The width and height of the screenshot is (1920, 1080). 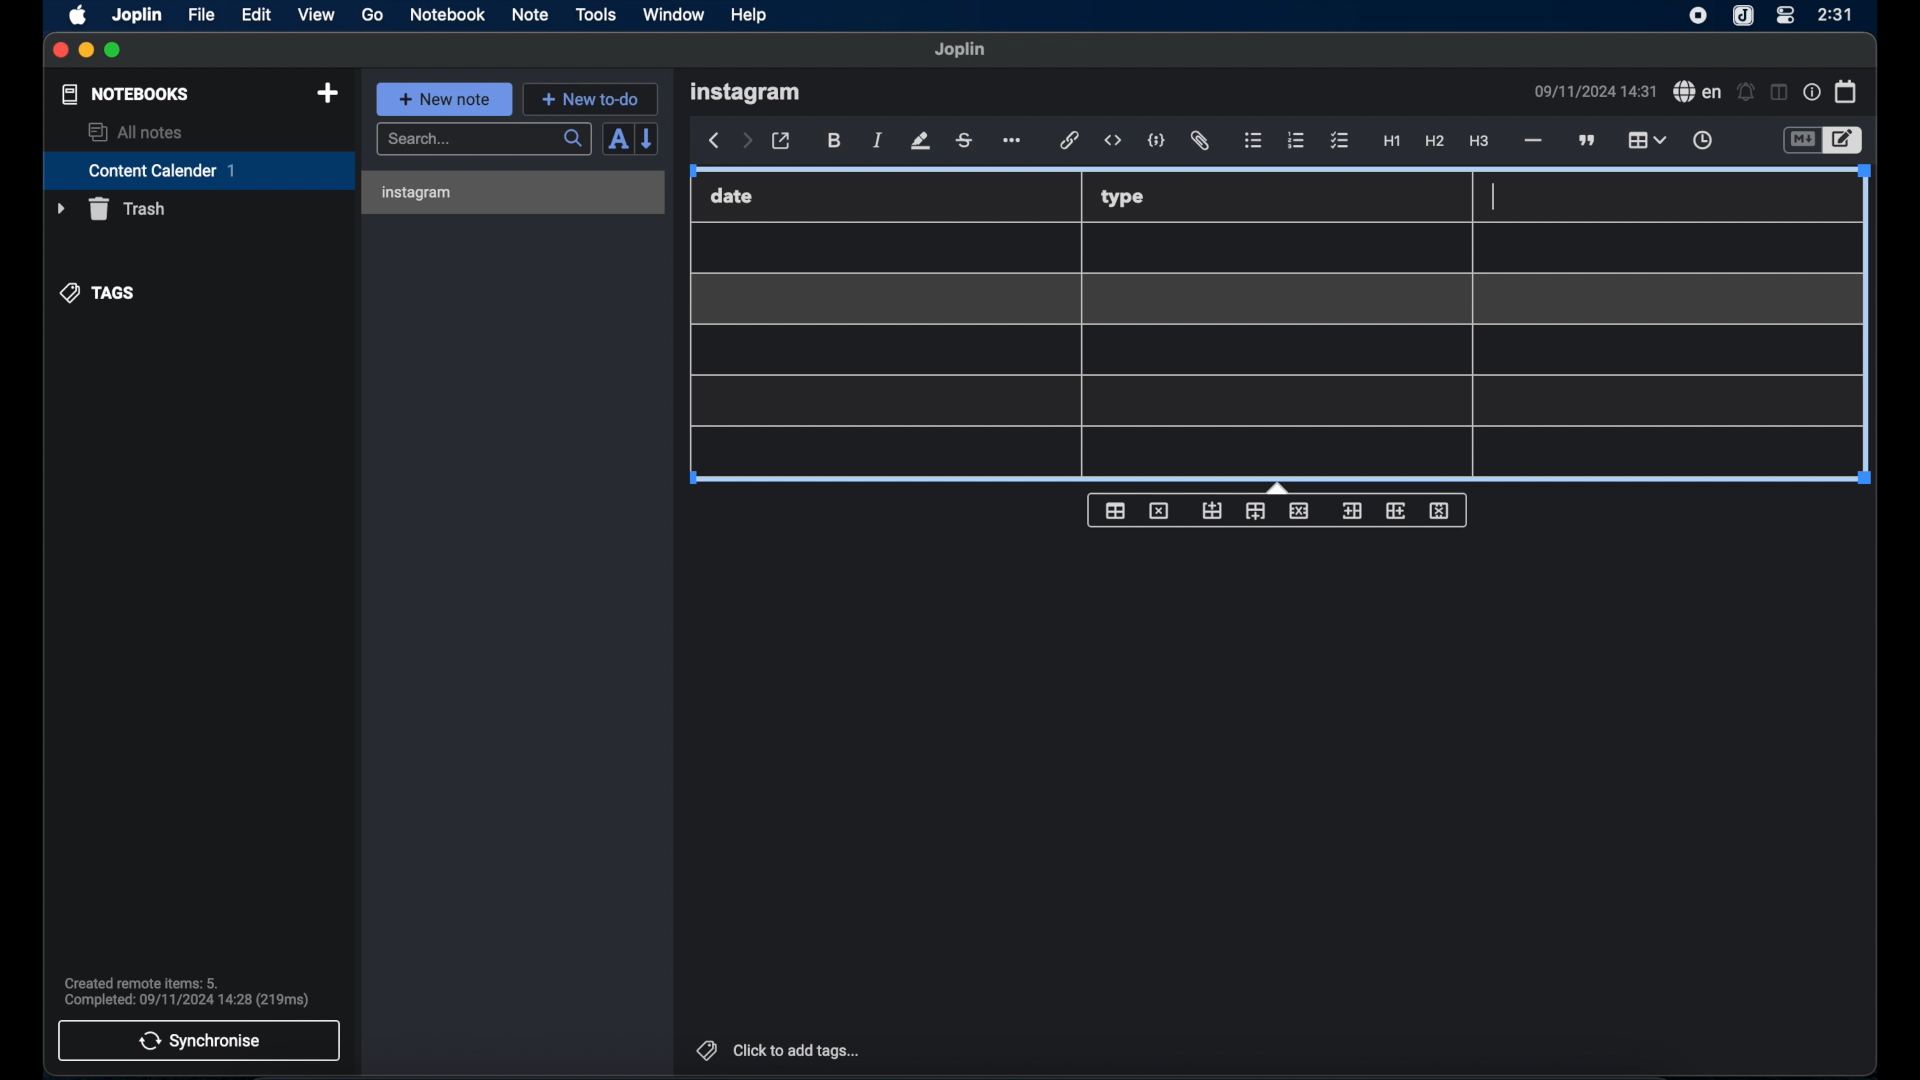 What do you see at coordinates (1440, 511) in the screenshot?
I see `delete column` at bounding box center [1440, 511].